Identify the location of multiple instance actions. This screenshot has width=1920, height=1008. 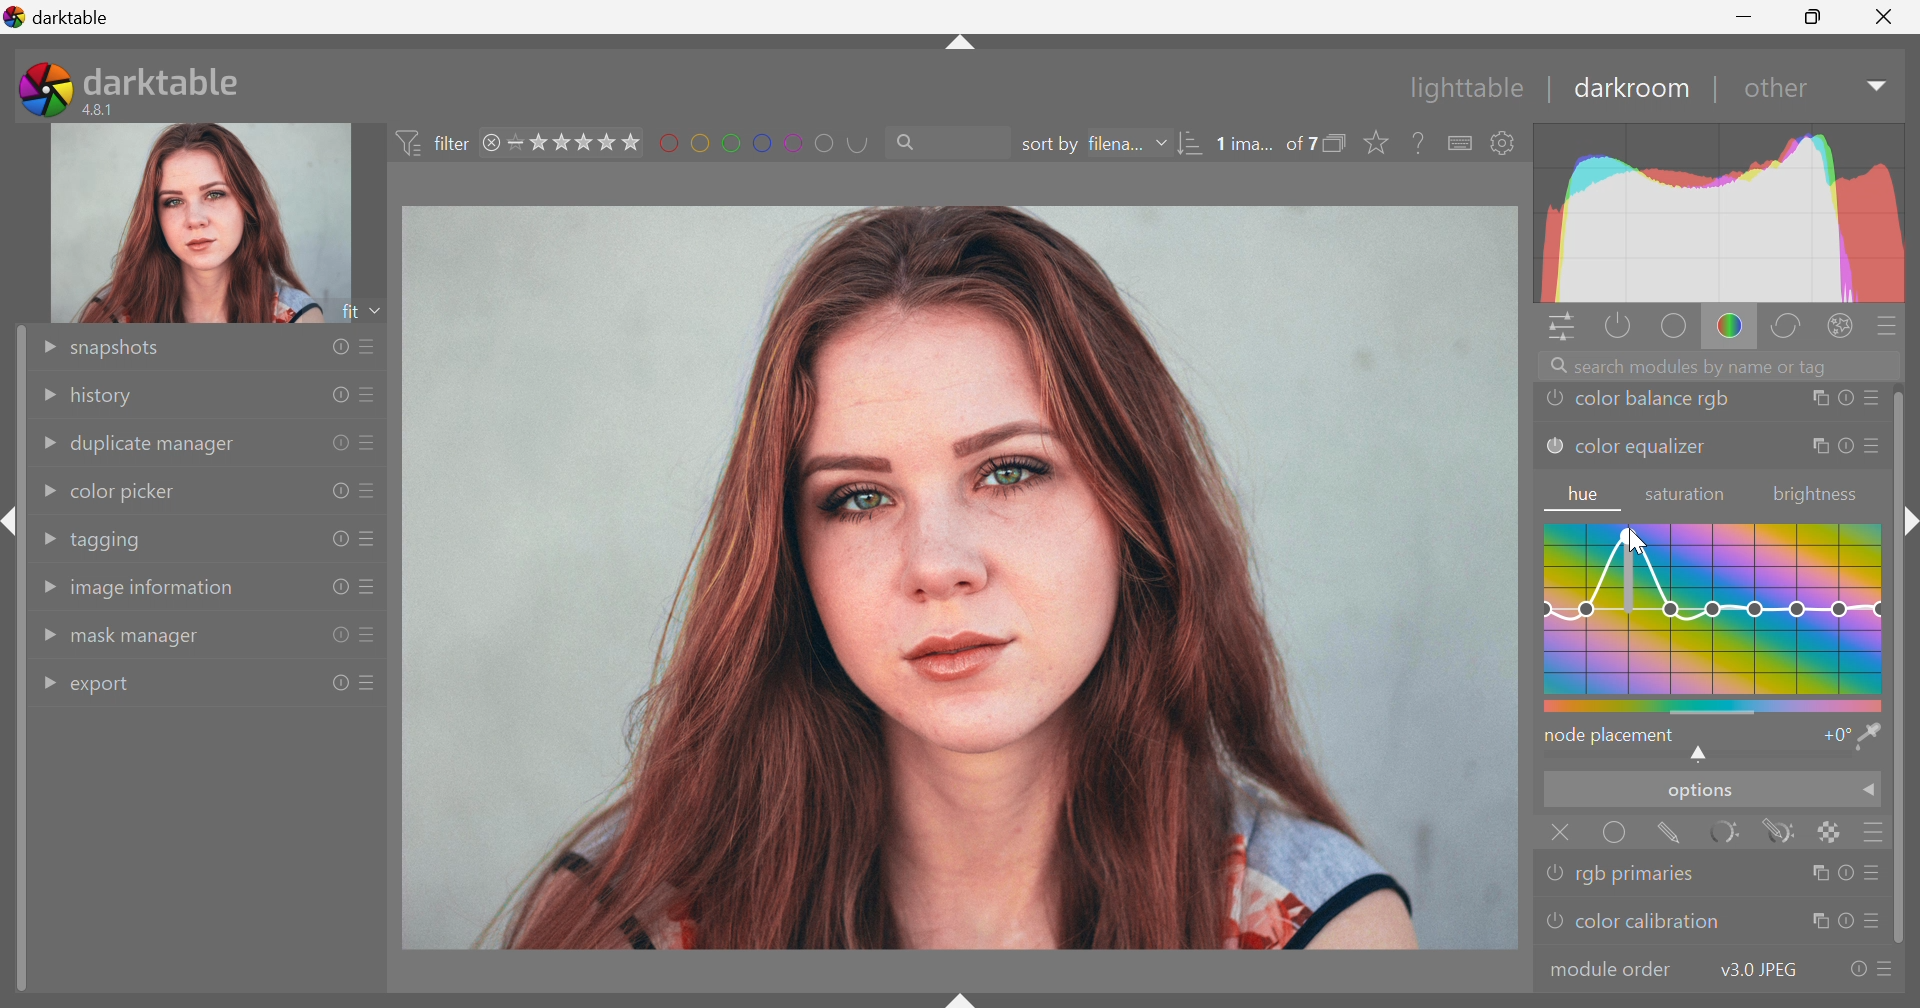
(1817, 400).